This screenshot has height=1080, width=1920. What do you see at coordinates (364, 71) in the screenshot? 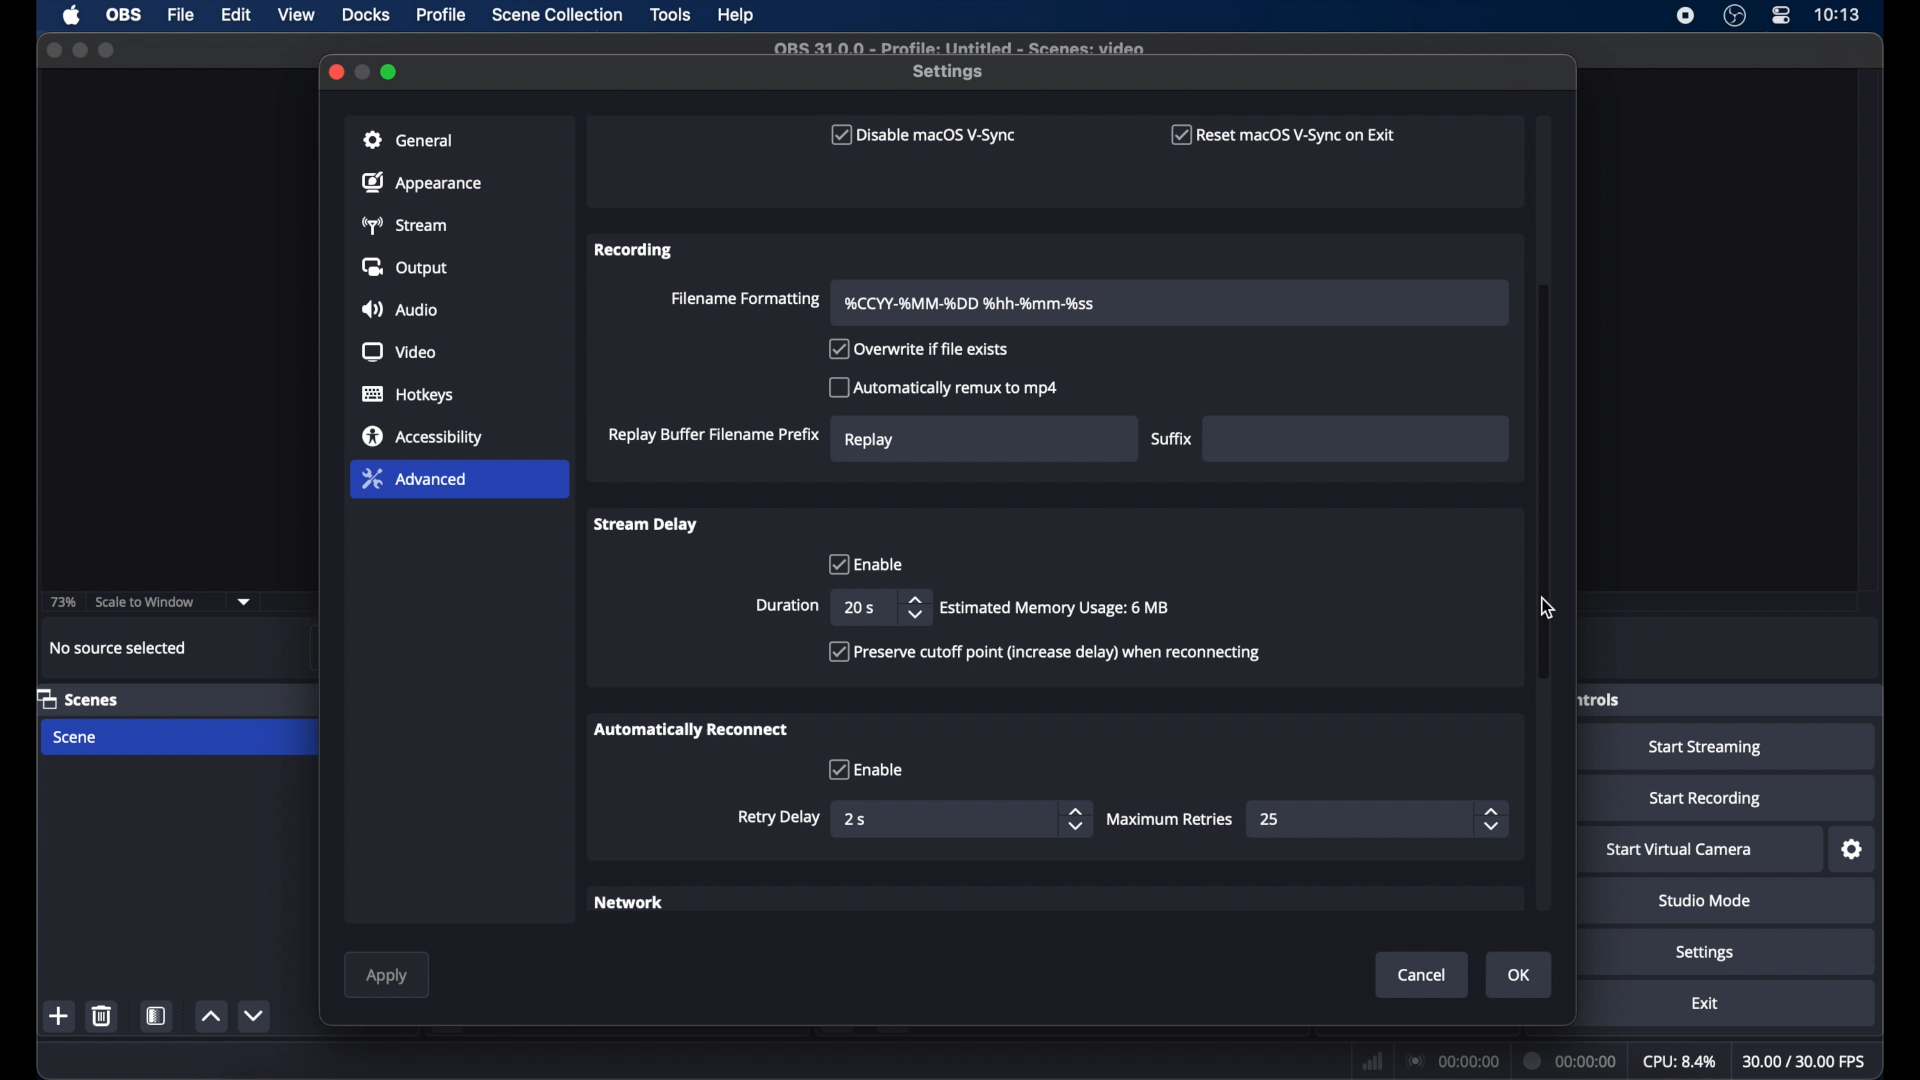
I see `minimize` at bounding box center [364, 71].